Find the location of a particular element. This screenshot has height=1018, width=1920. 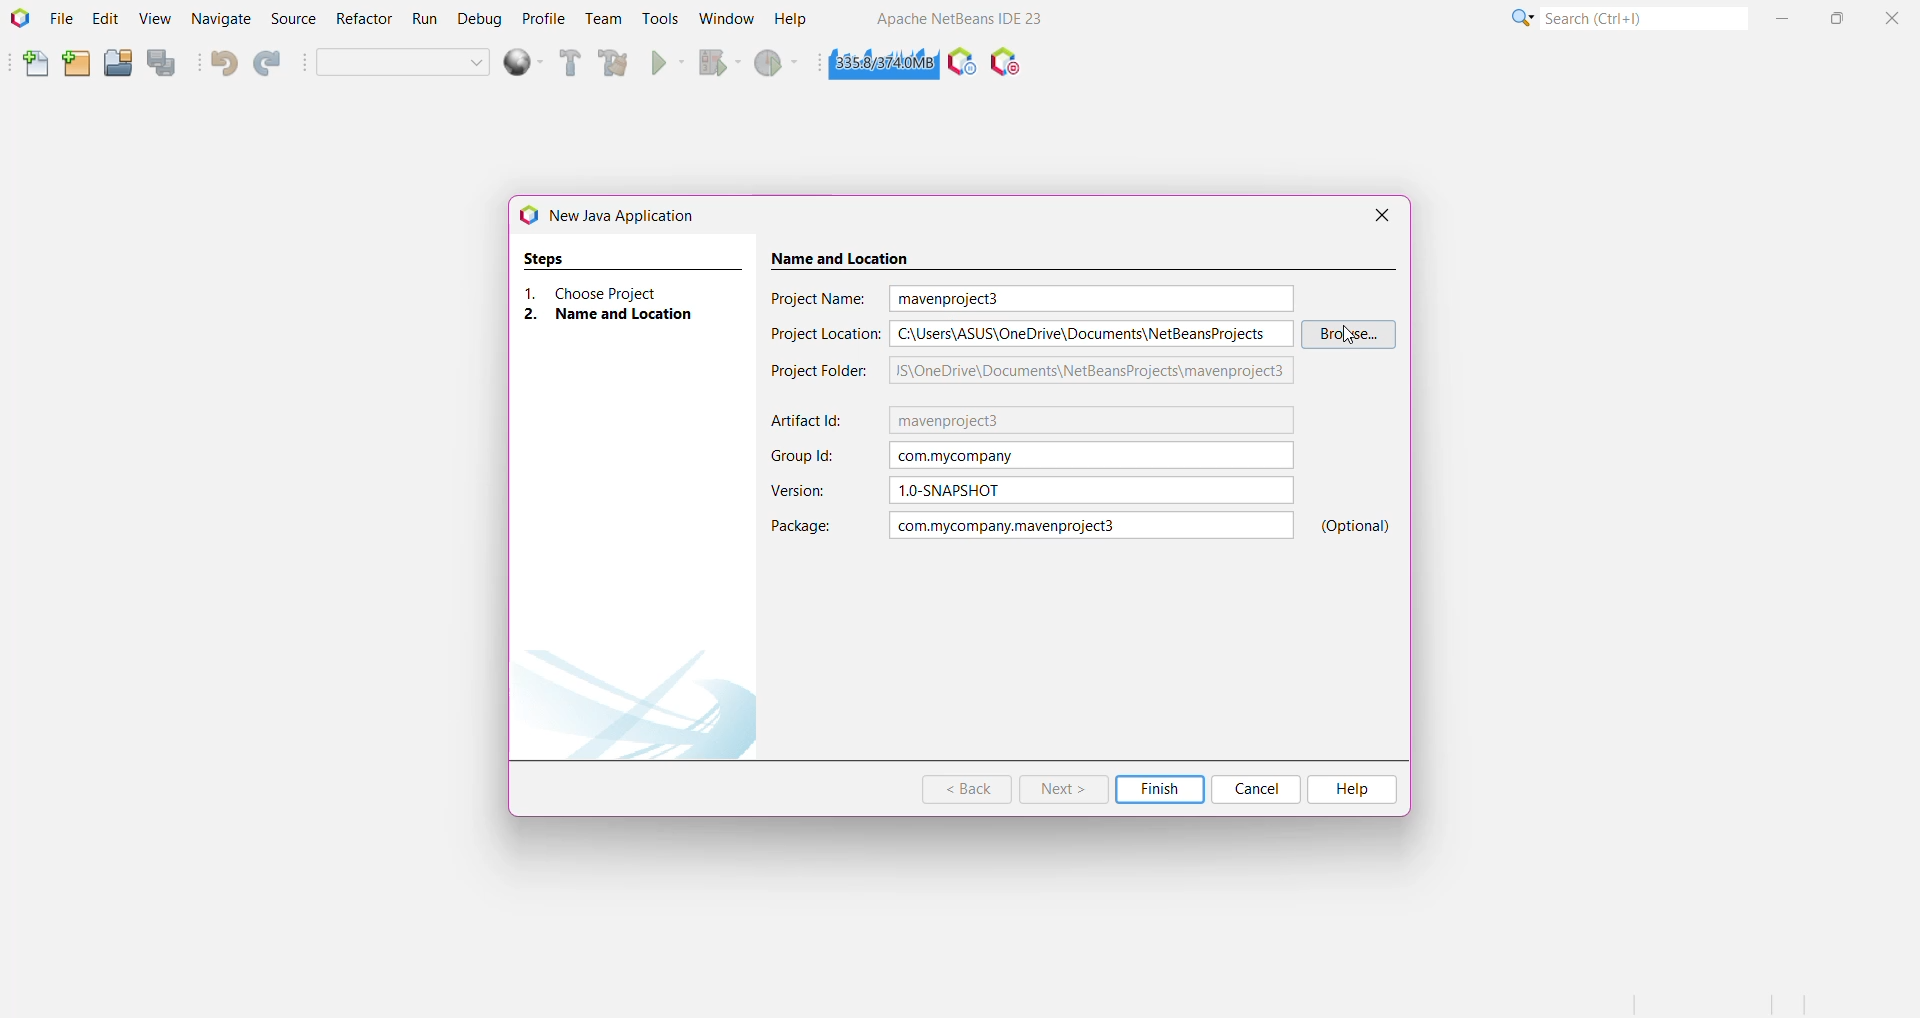

Group Id is located at coordinates (807, 456).